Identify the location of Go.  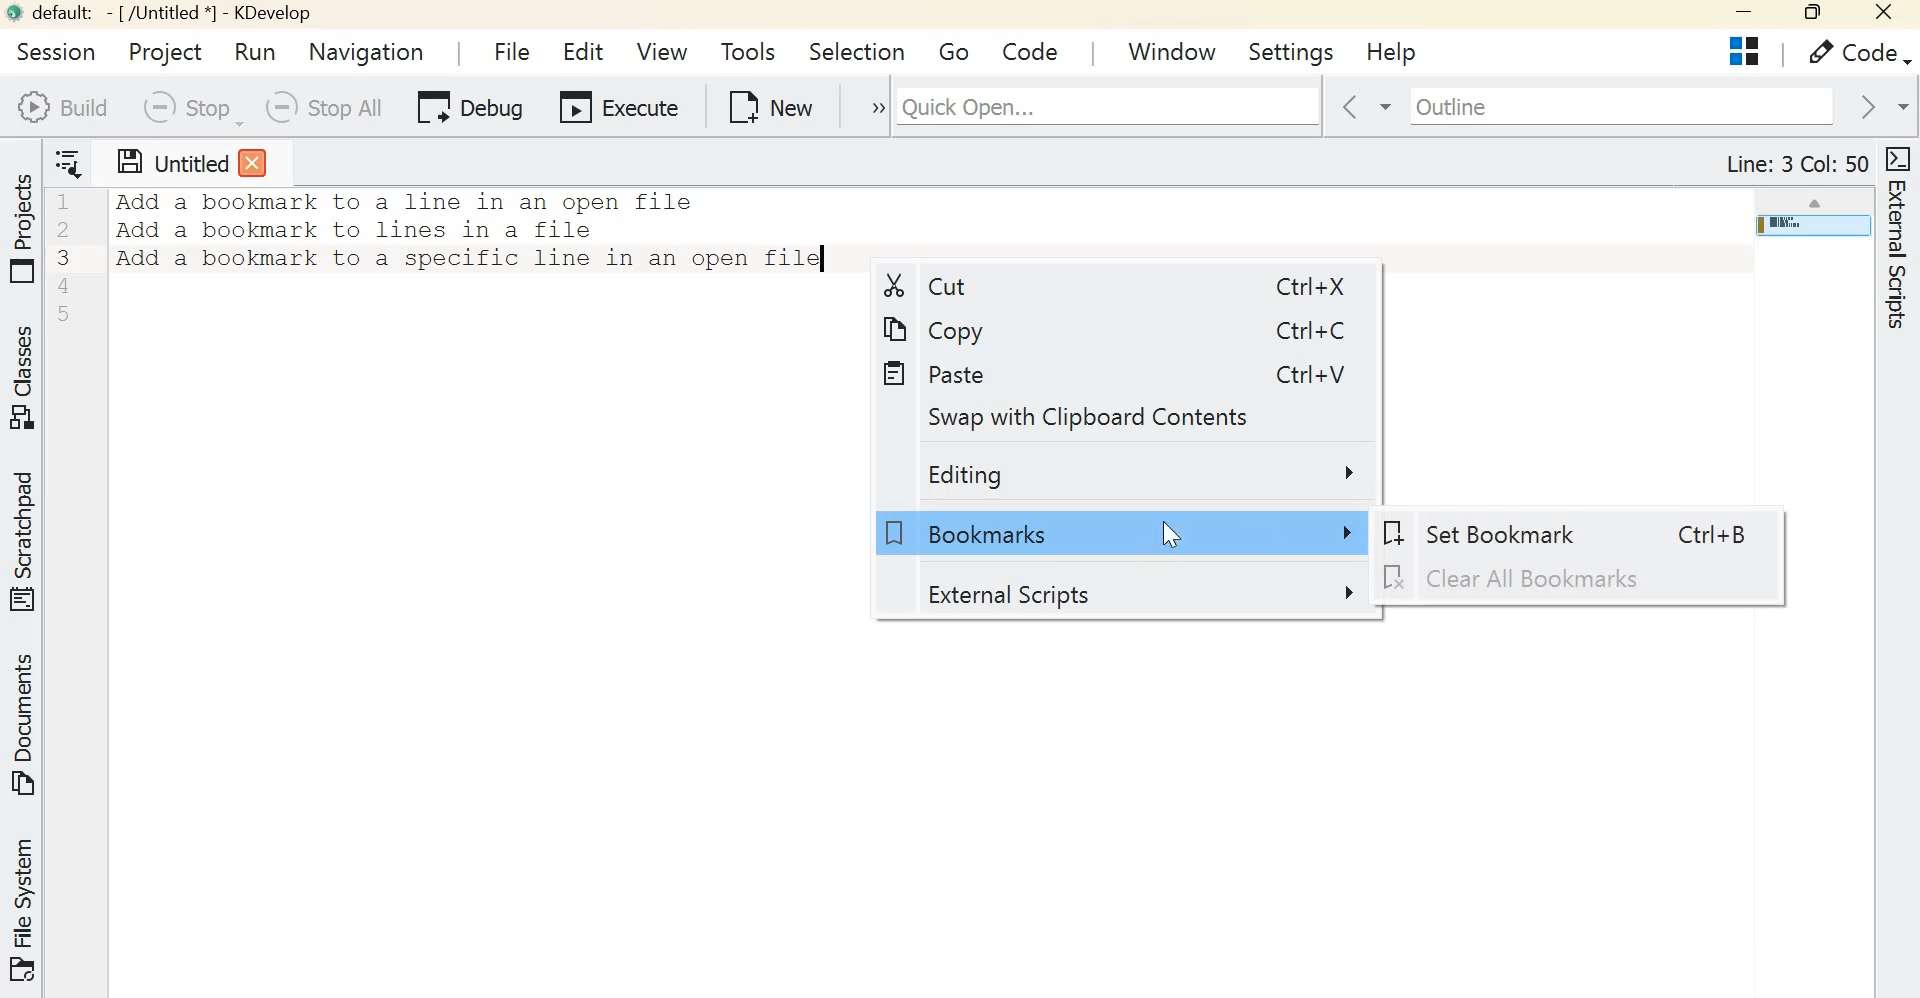
(957, 49).